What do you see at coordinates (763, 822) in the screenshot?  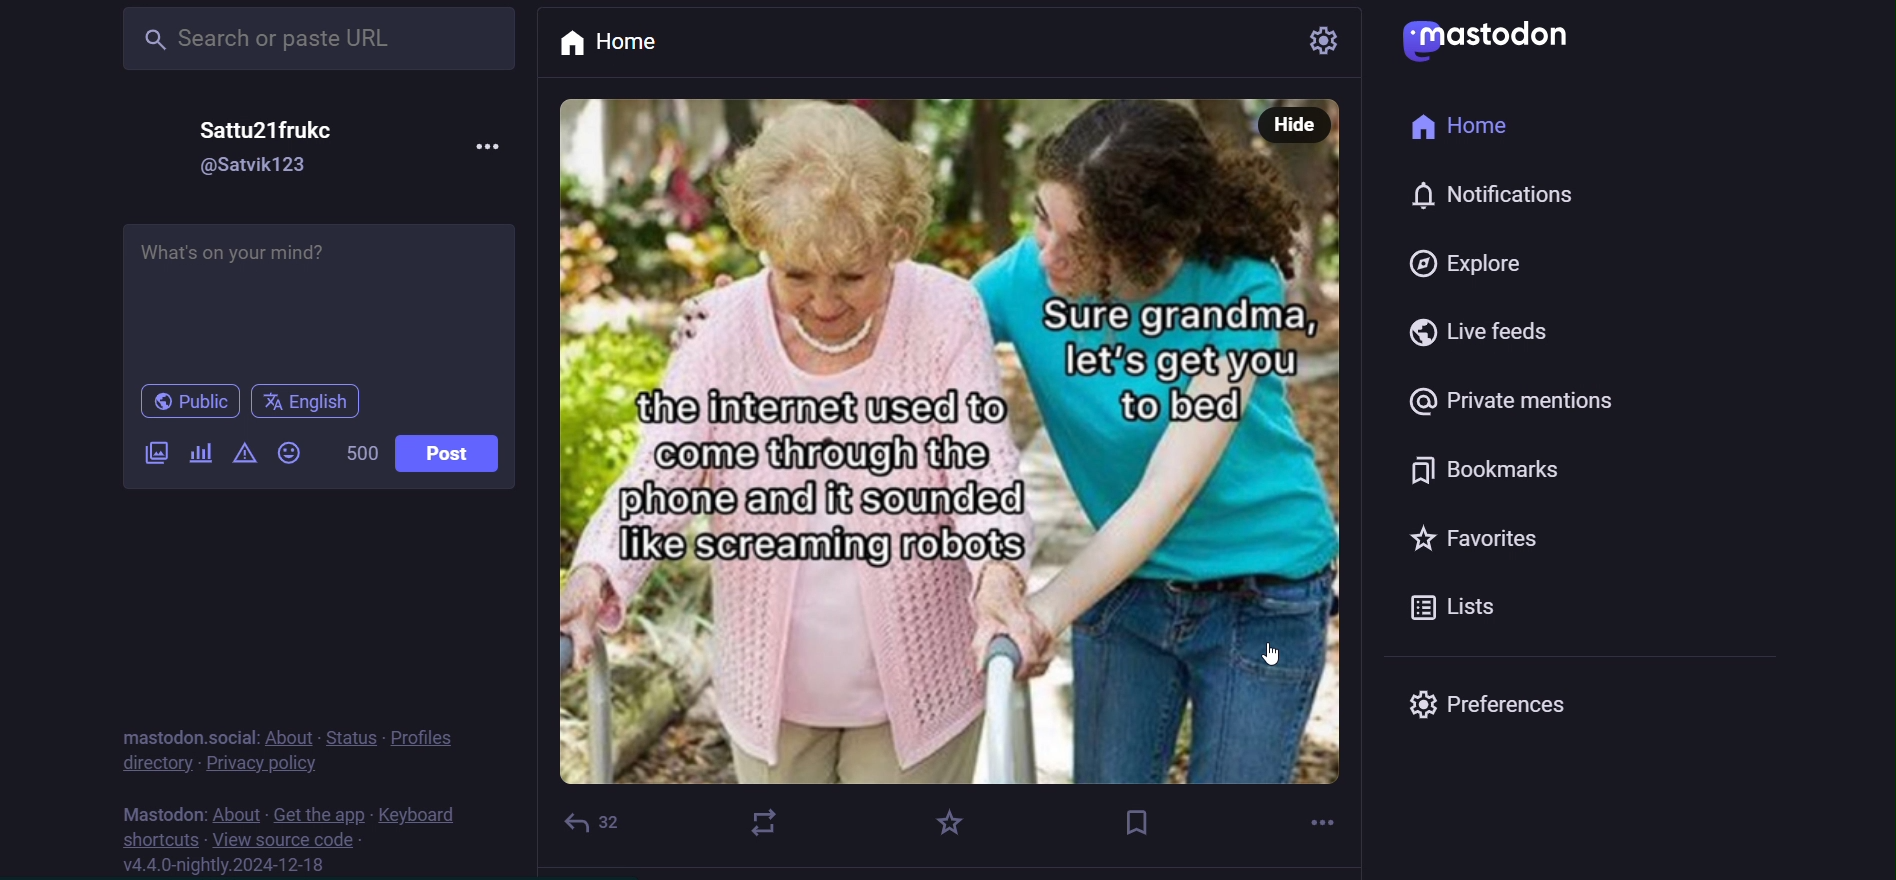 I see `boost` at bounding box center [763, 822].